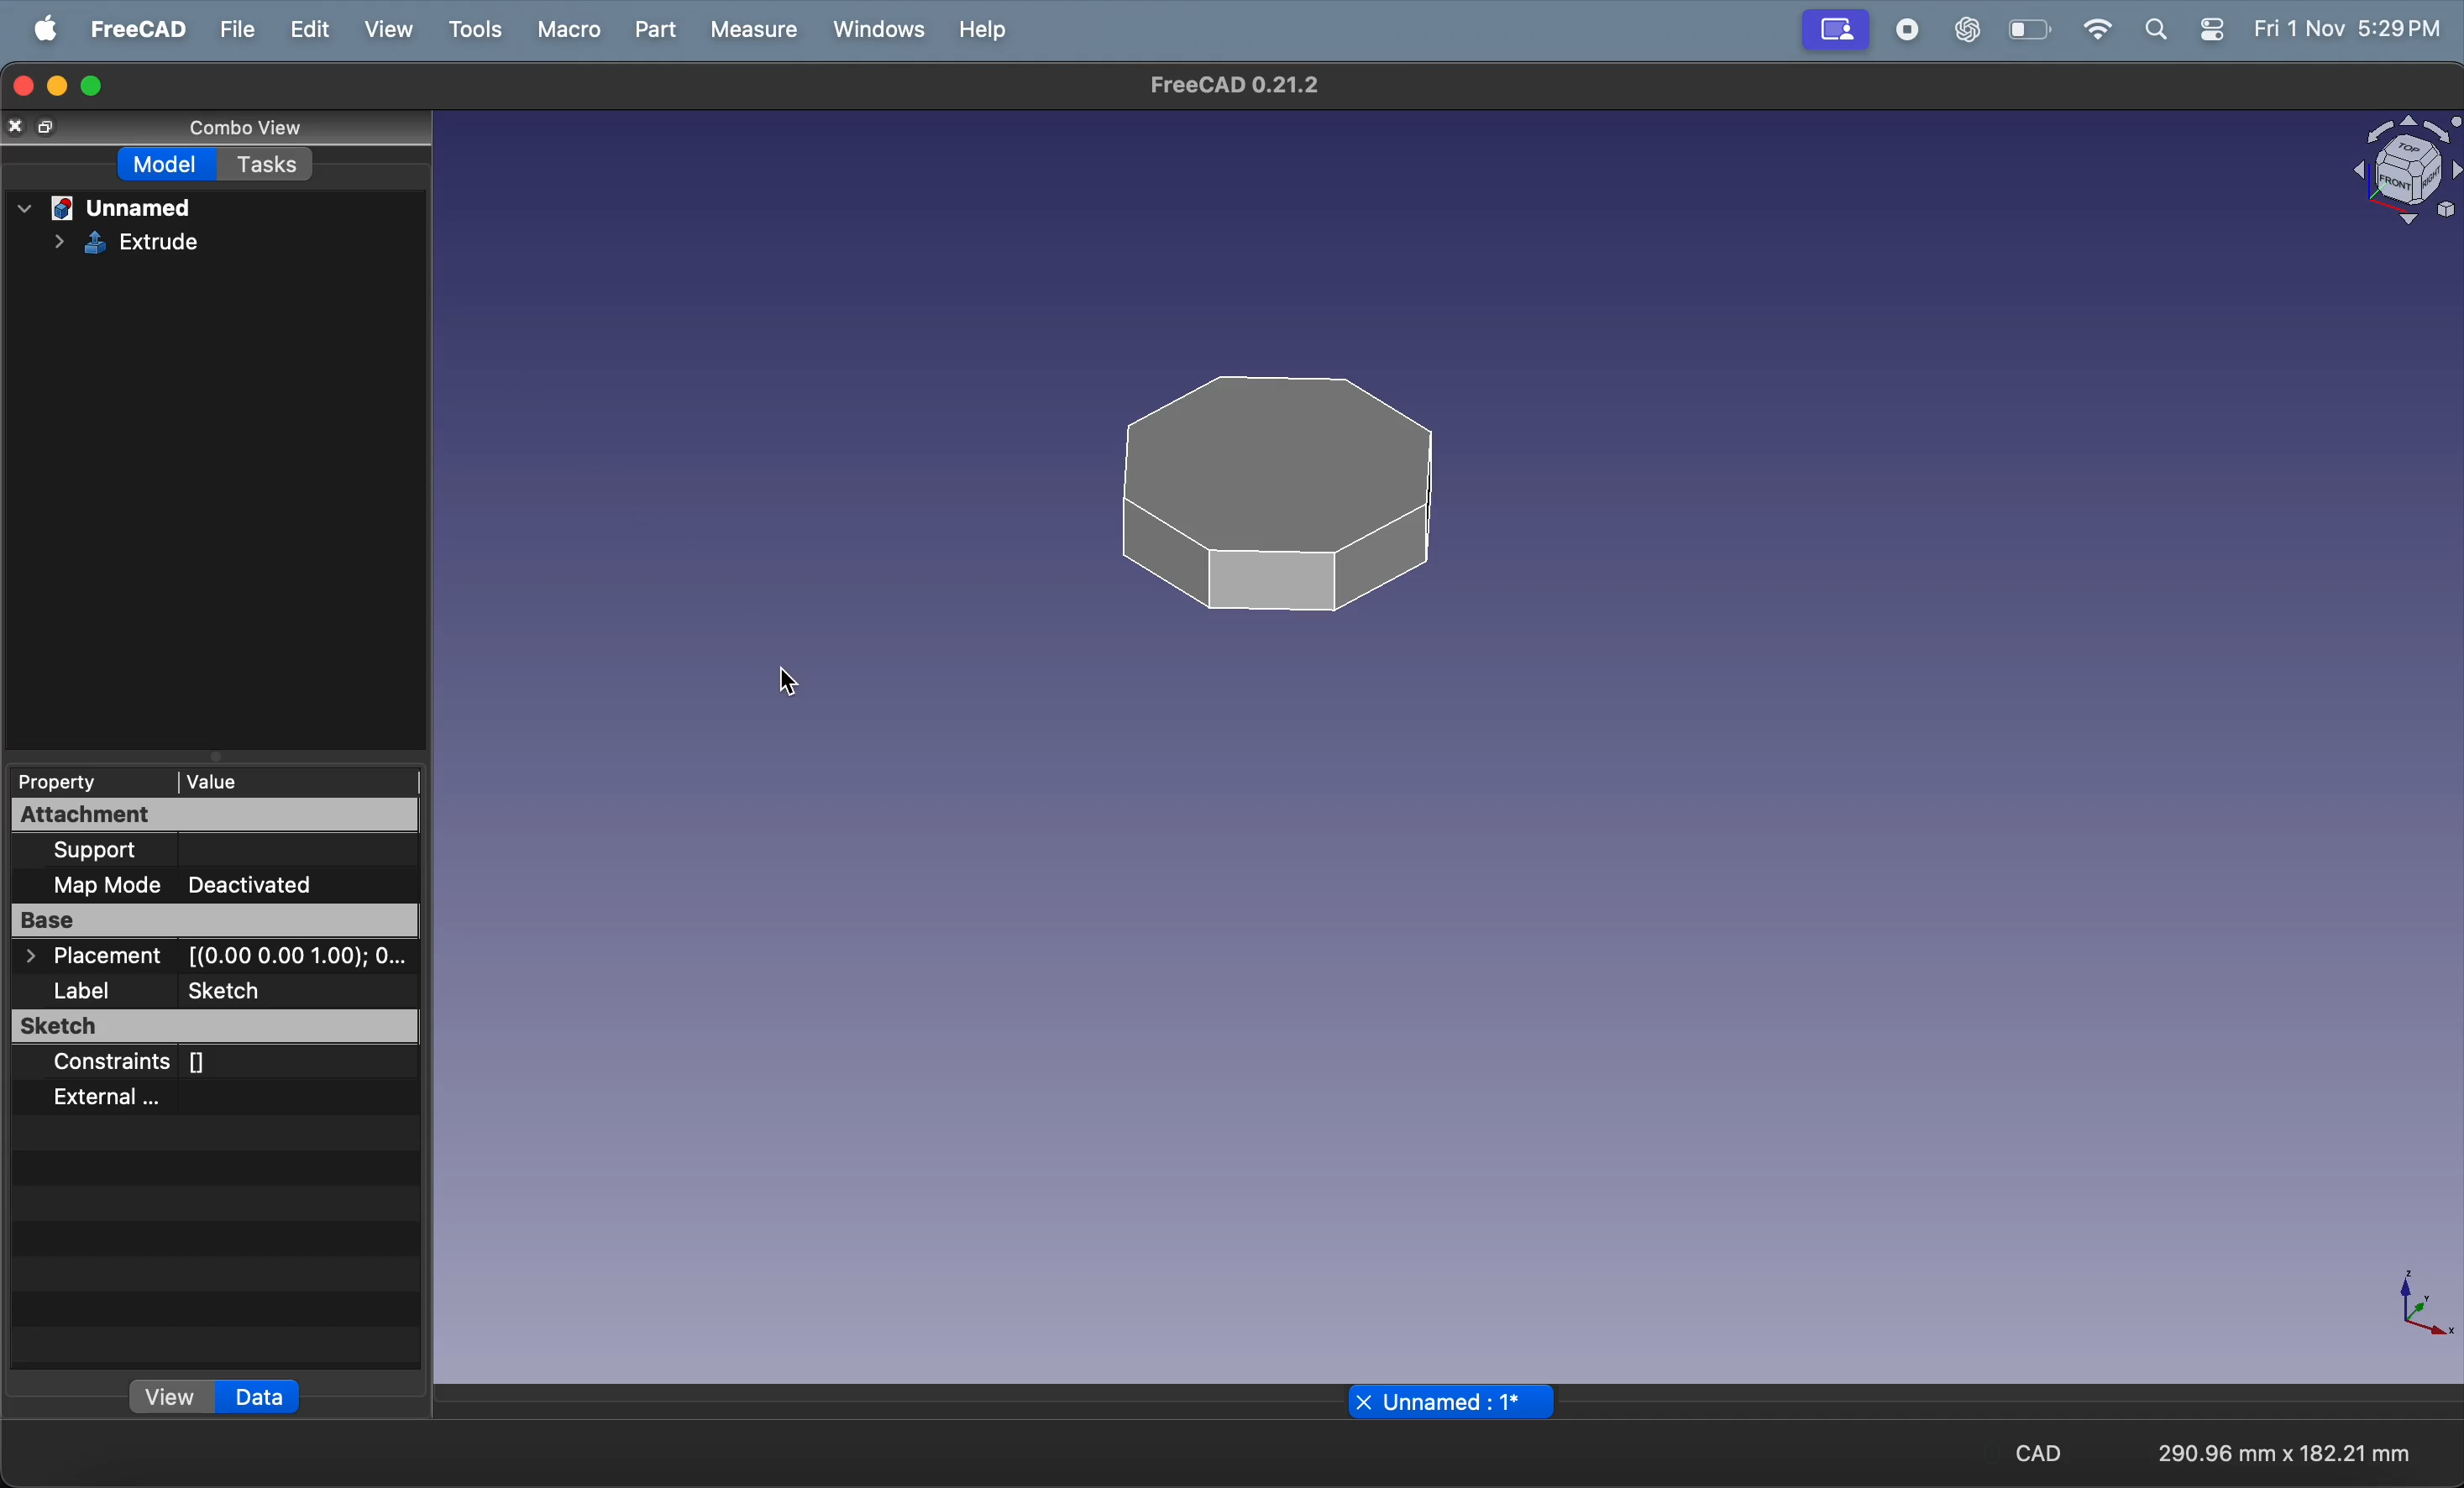 This screenshot has width=2464, height=1488. Describe the element at coordinates (2027, 31) in the screenshot. I see `battery` at that location.